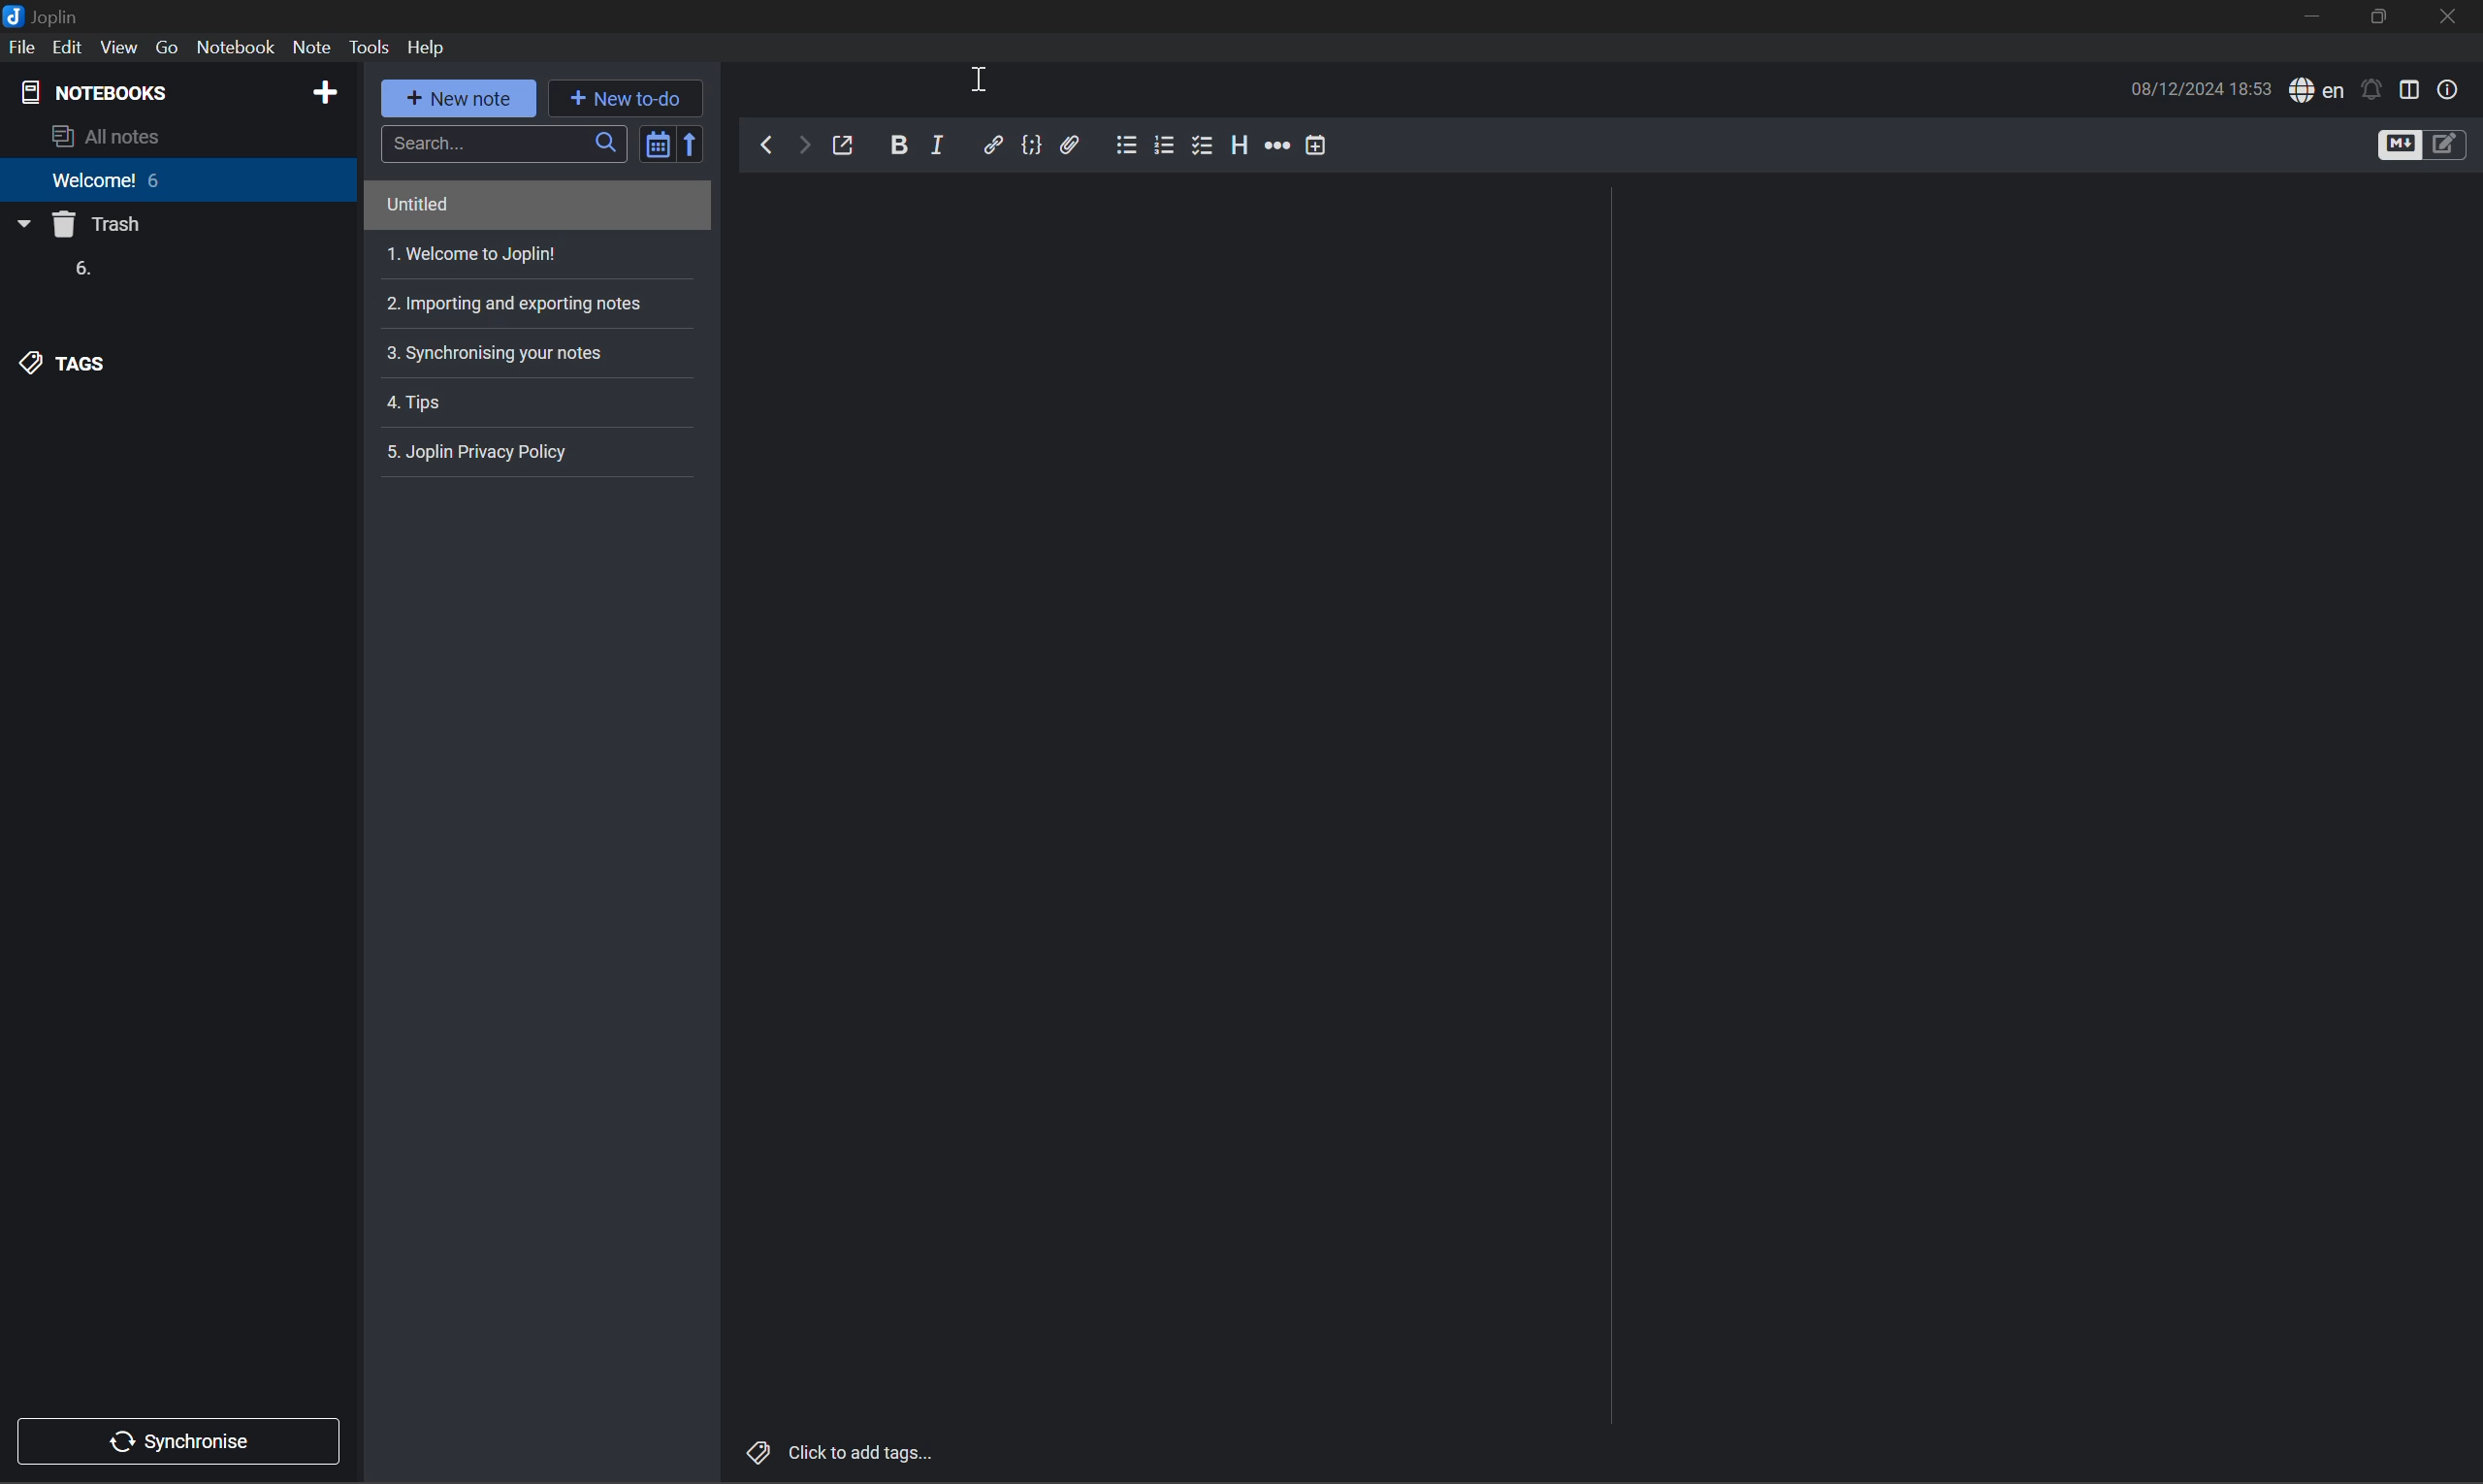 The height and width of the screenshot is (1484, 2483). Describe the element at coordinates (799, 146) in the screenshot. I see `Forward` at that location.